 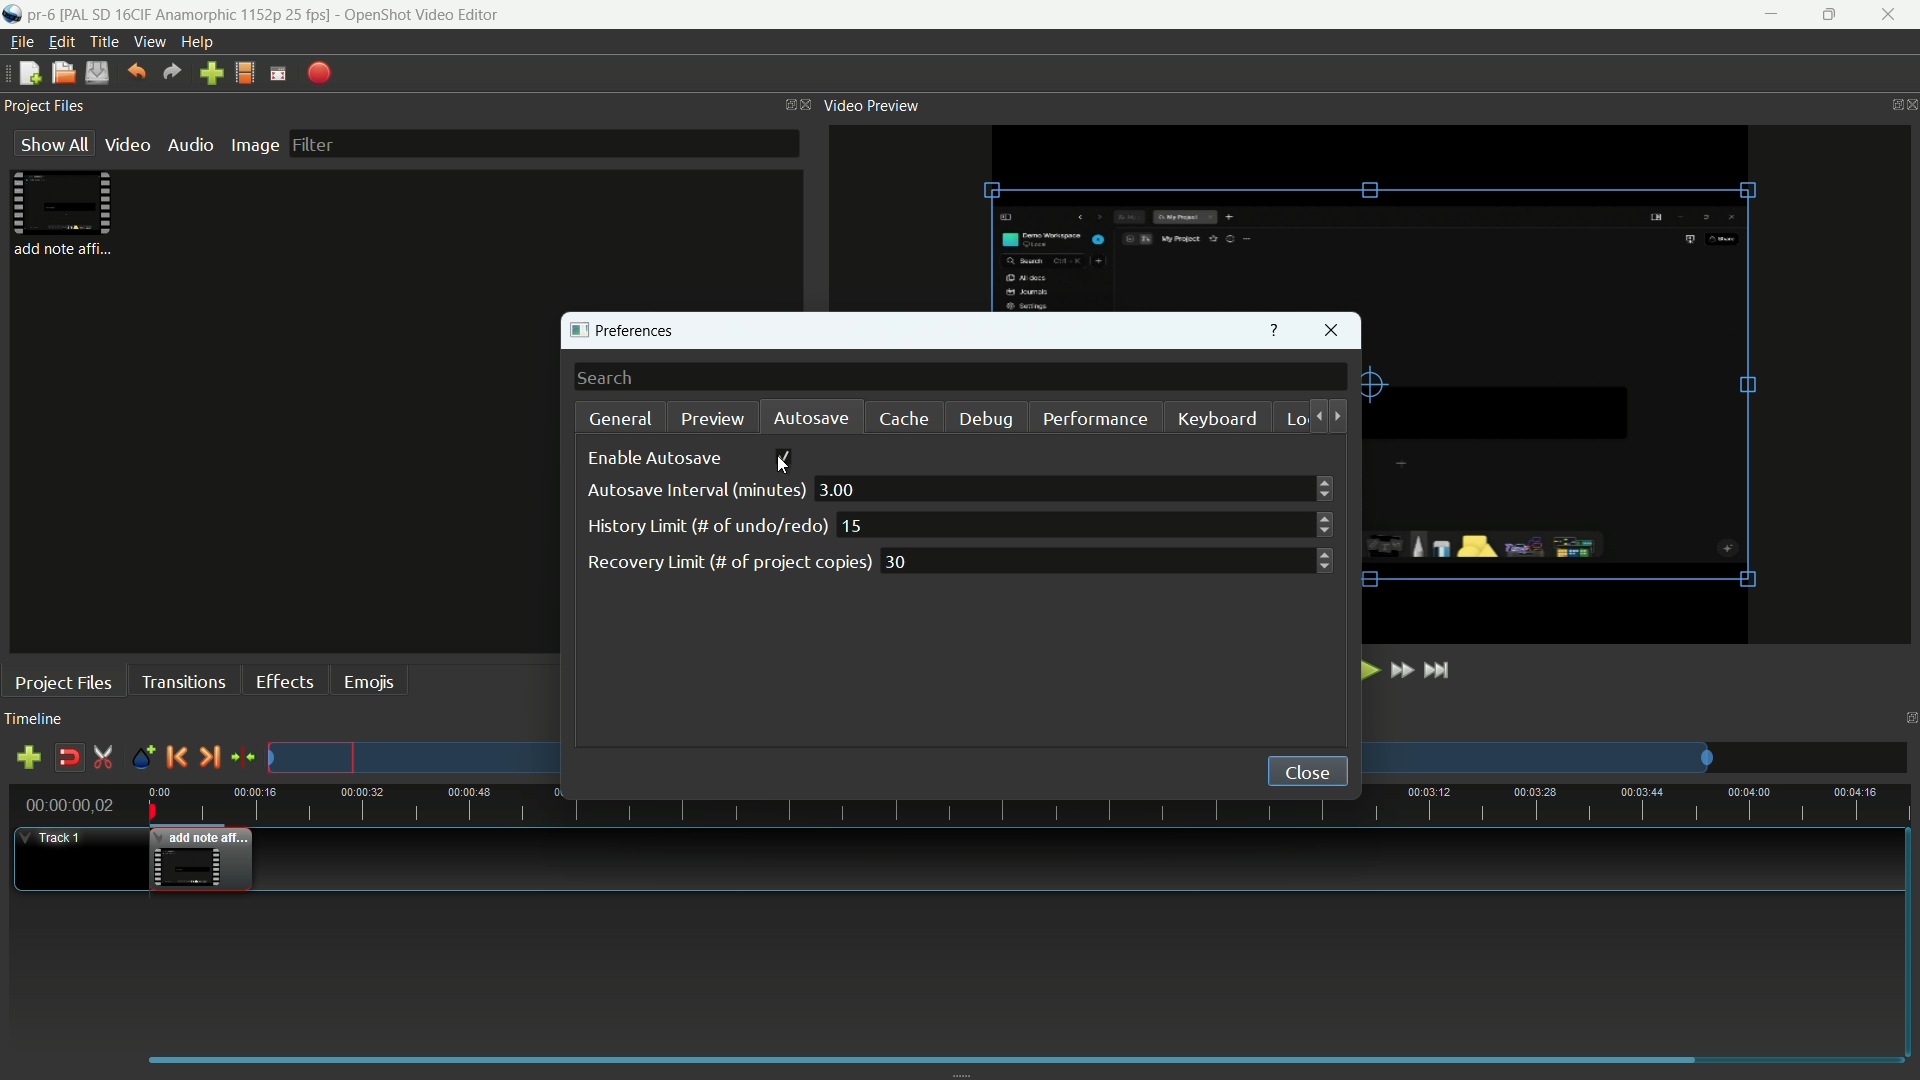 What do you see at coordinates (63, 73) in the screenshot?
I see `open file` at bounding box center [63, 73].